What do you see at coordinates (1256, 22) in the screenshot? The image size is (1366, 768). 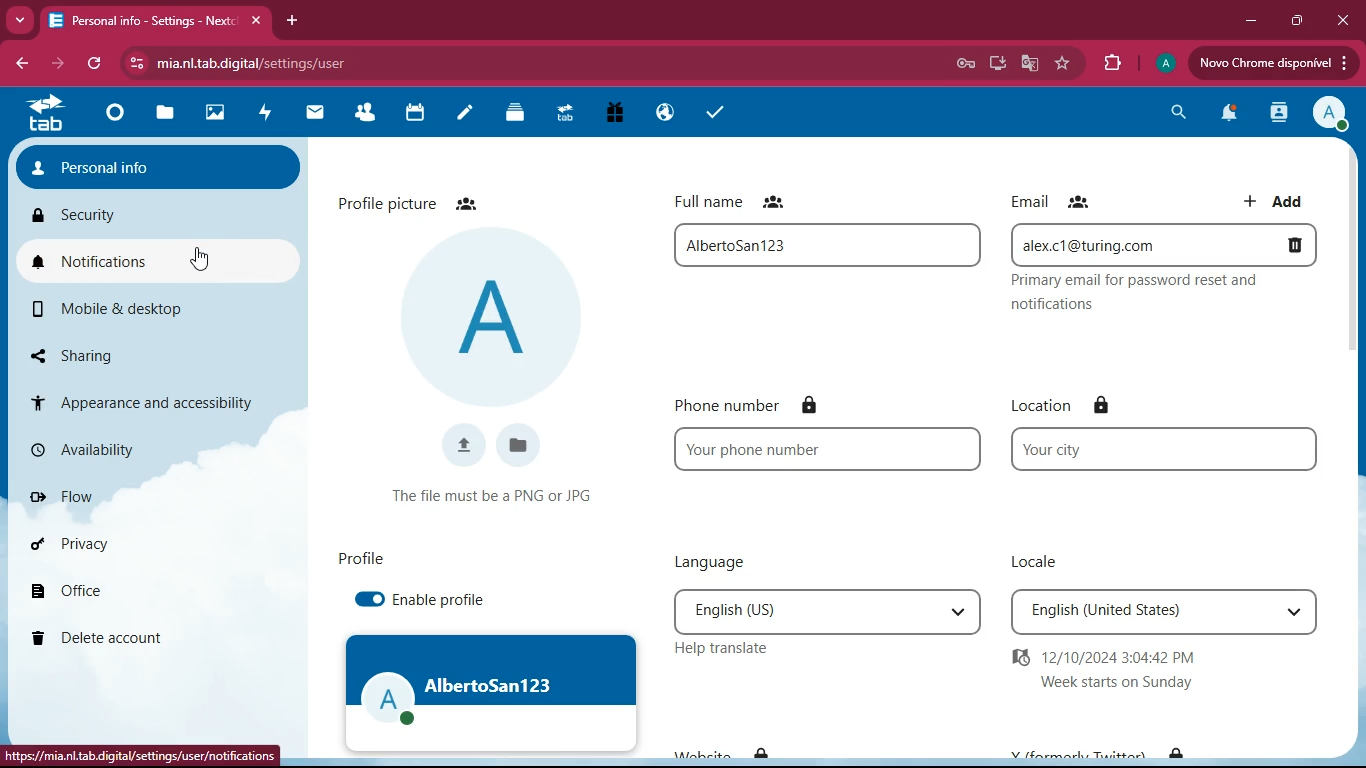 I see `minimize` at bounding box center [1256, 22].